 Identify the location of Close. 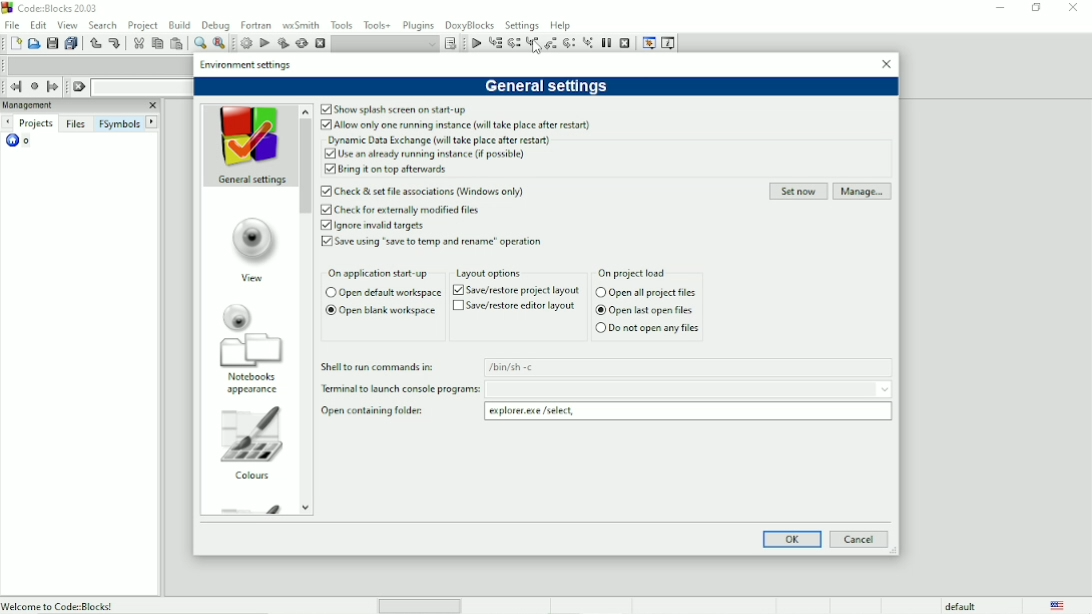
(885, 63).